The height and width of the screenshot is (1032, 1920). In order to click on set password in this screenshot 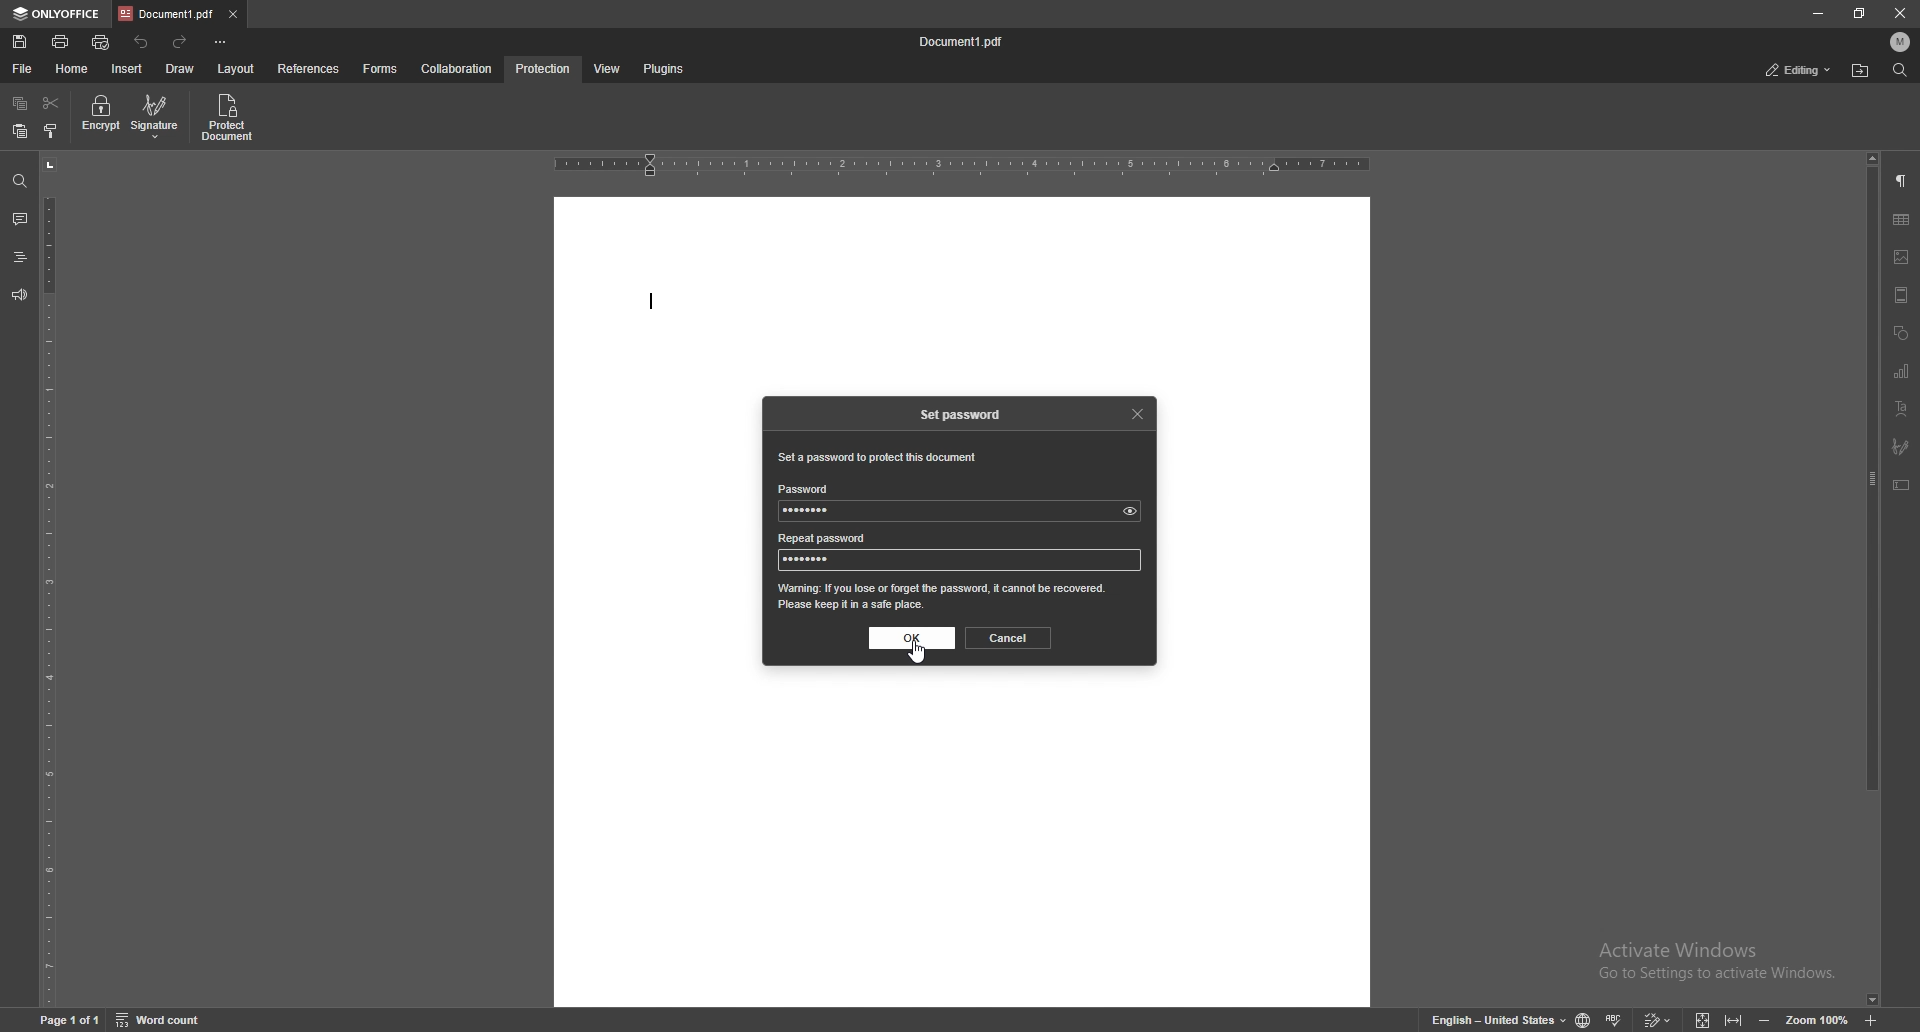, I will do `click(961, 413)`.